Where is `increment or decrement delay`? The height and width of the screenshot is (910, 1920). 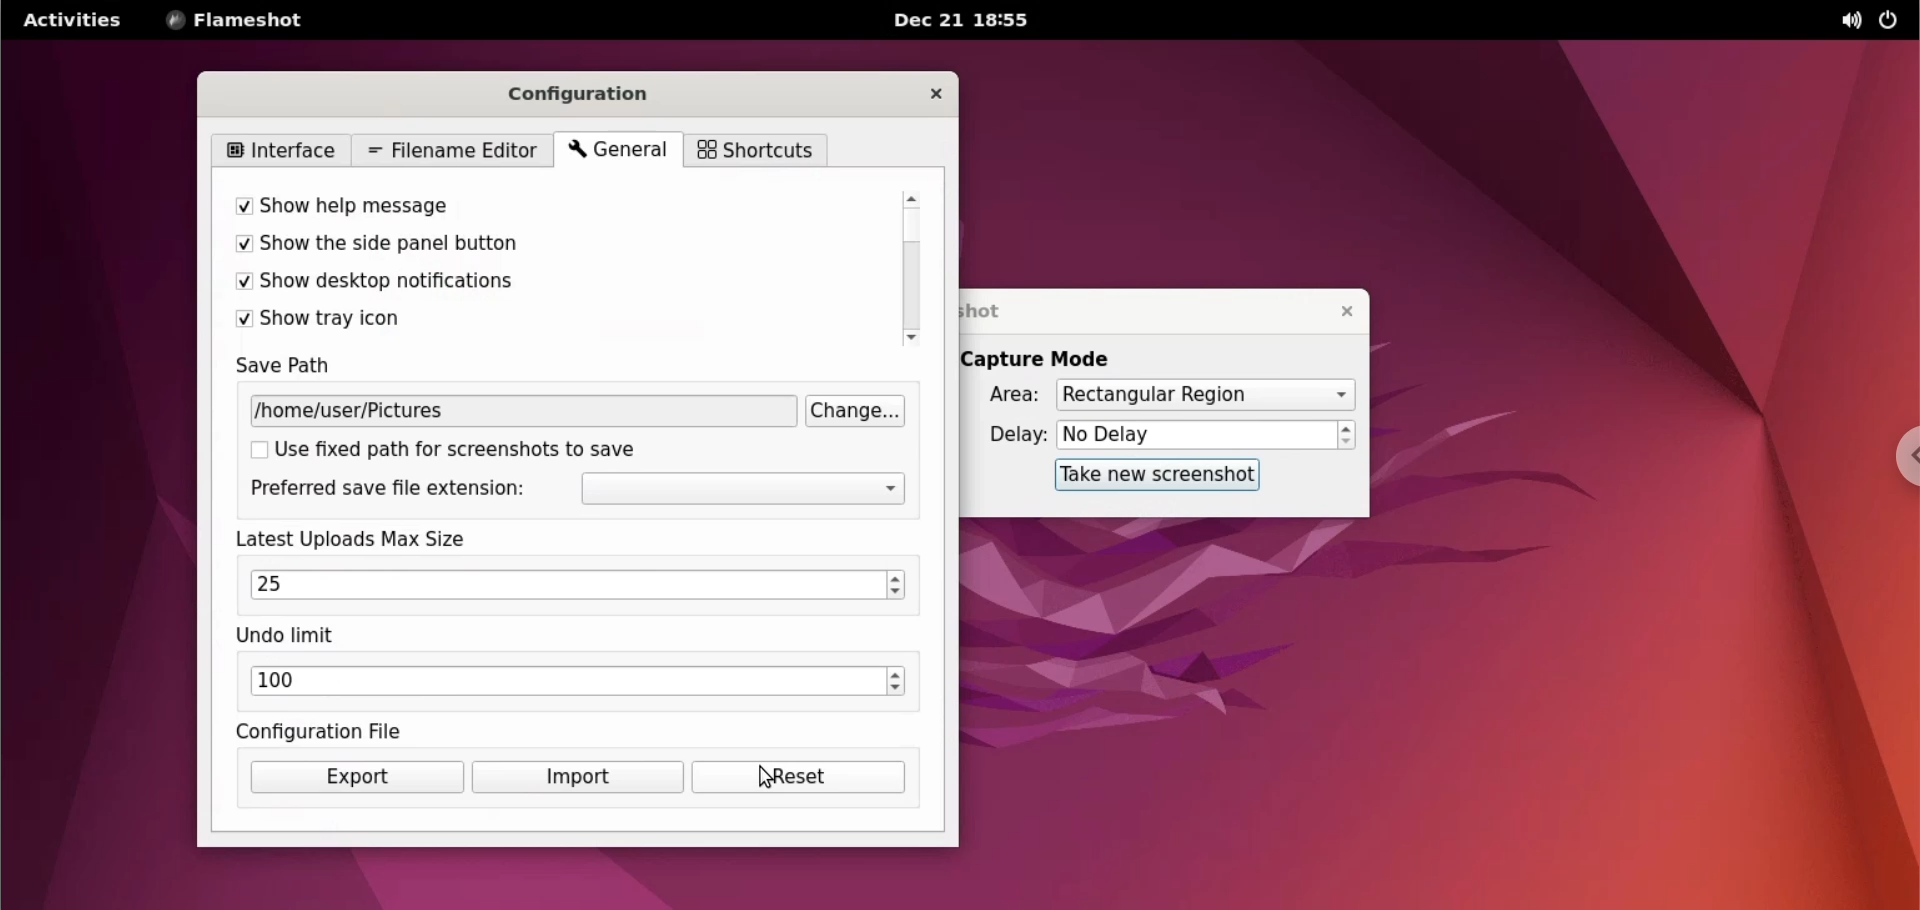
increment or decrement delay is located at coordinates (1347, 436).